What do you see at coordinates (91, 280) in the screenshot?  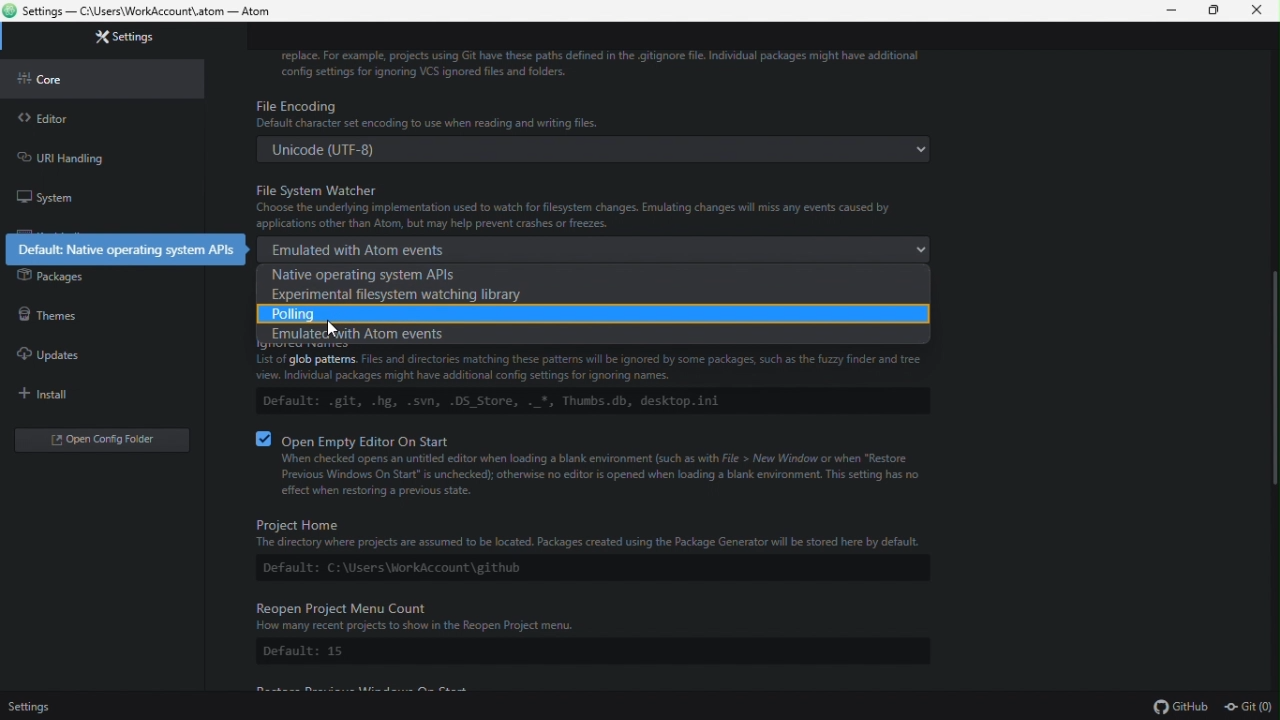 I see `packages` at bounding box center [91, 280].